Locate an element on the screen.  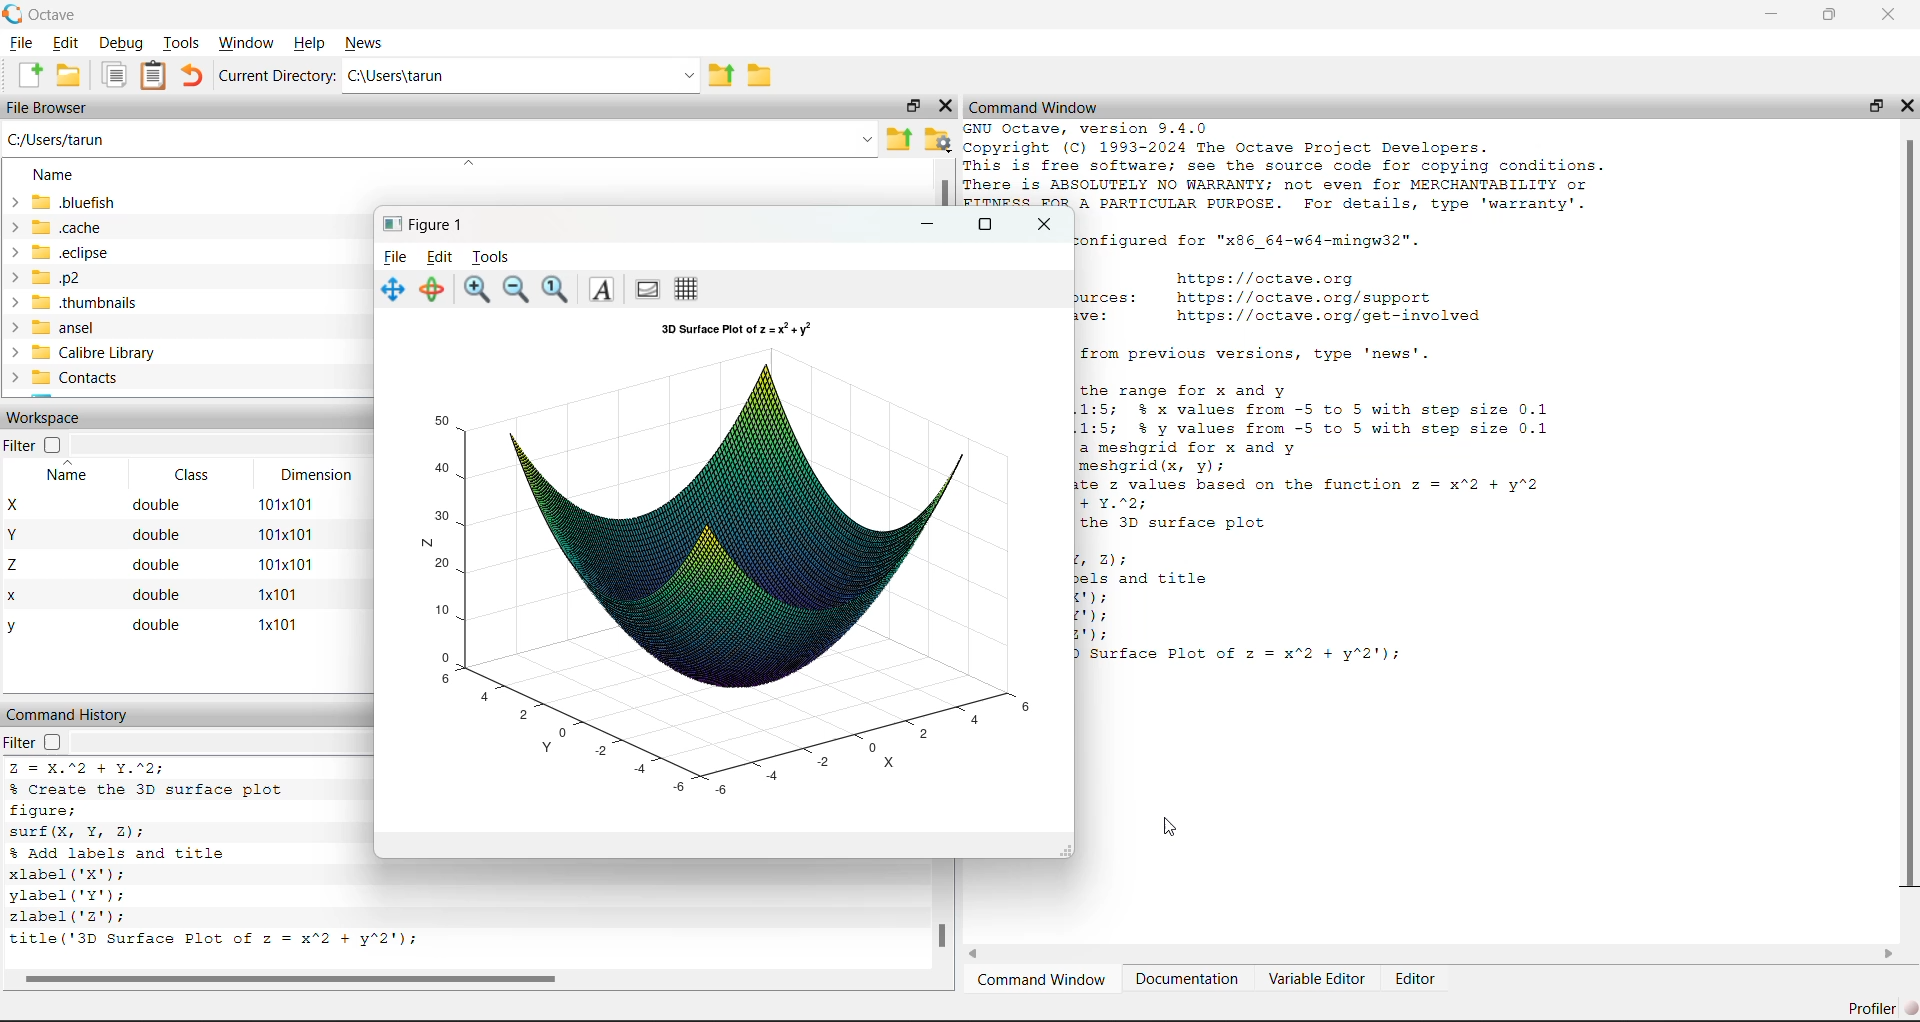
Edit is located at coordinates (62, 45).